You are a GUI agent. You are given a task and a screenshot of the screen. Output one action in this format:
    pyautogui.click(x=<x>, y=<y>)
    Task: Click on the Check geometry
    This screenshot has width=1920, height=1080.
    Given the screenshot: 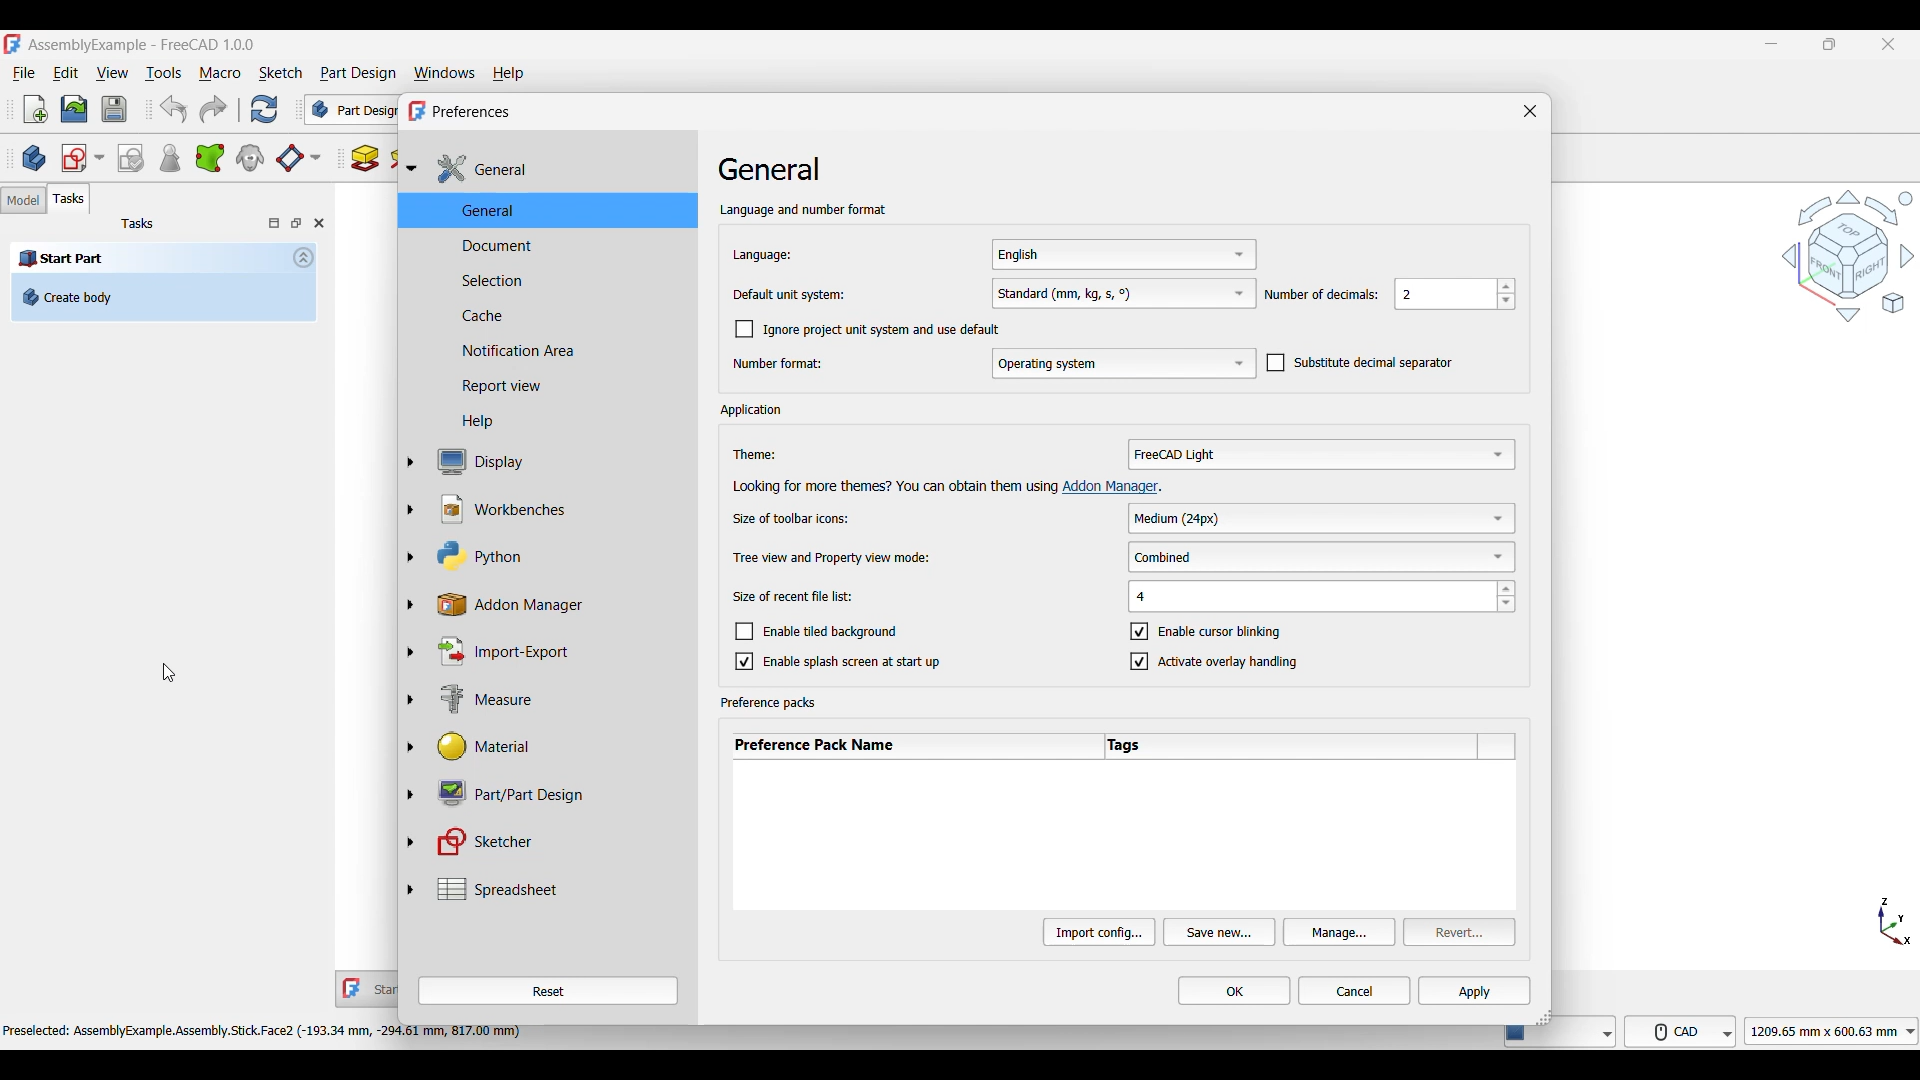 What is the action you would take?
    pyautogui.click(x=170, y=159)
    